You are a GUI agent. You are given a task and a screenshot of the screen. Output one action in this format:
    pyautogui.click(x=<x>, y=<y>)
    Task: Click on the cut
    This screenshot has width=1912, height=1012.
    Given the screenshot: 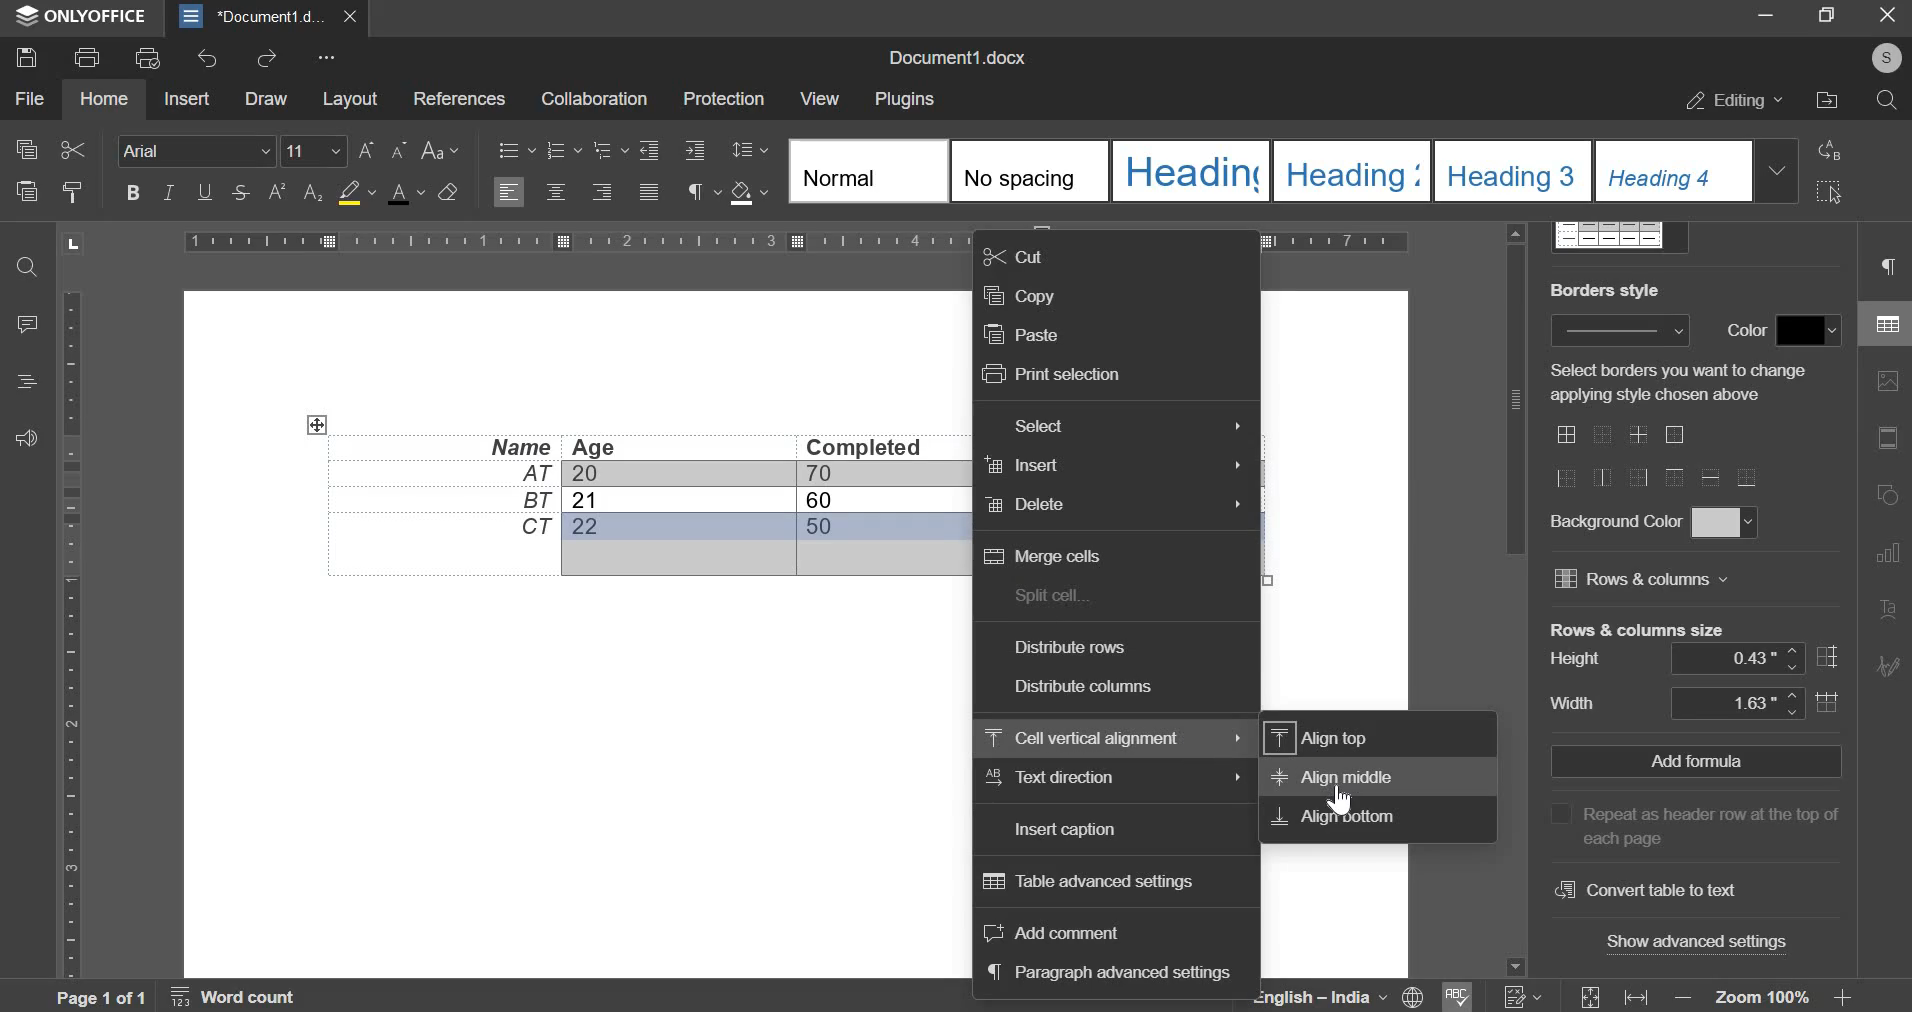 What is the action you would take?
    pyautogui.click(x=1017, y=254)
    